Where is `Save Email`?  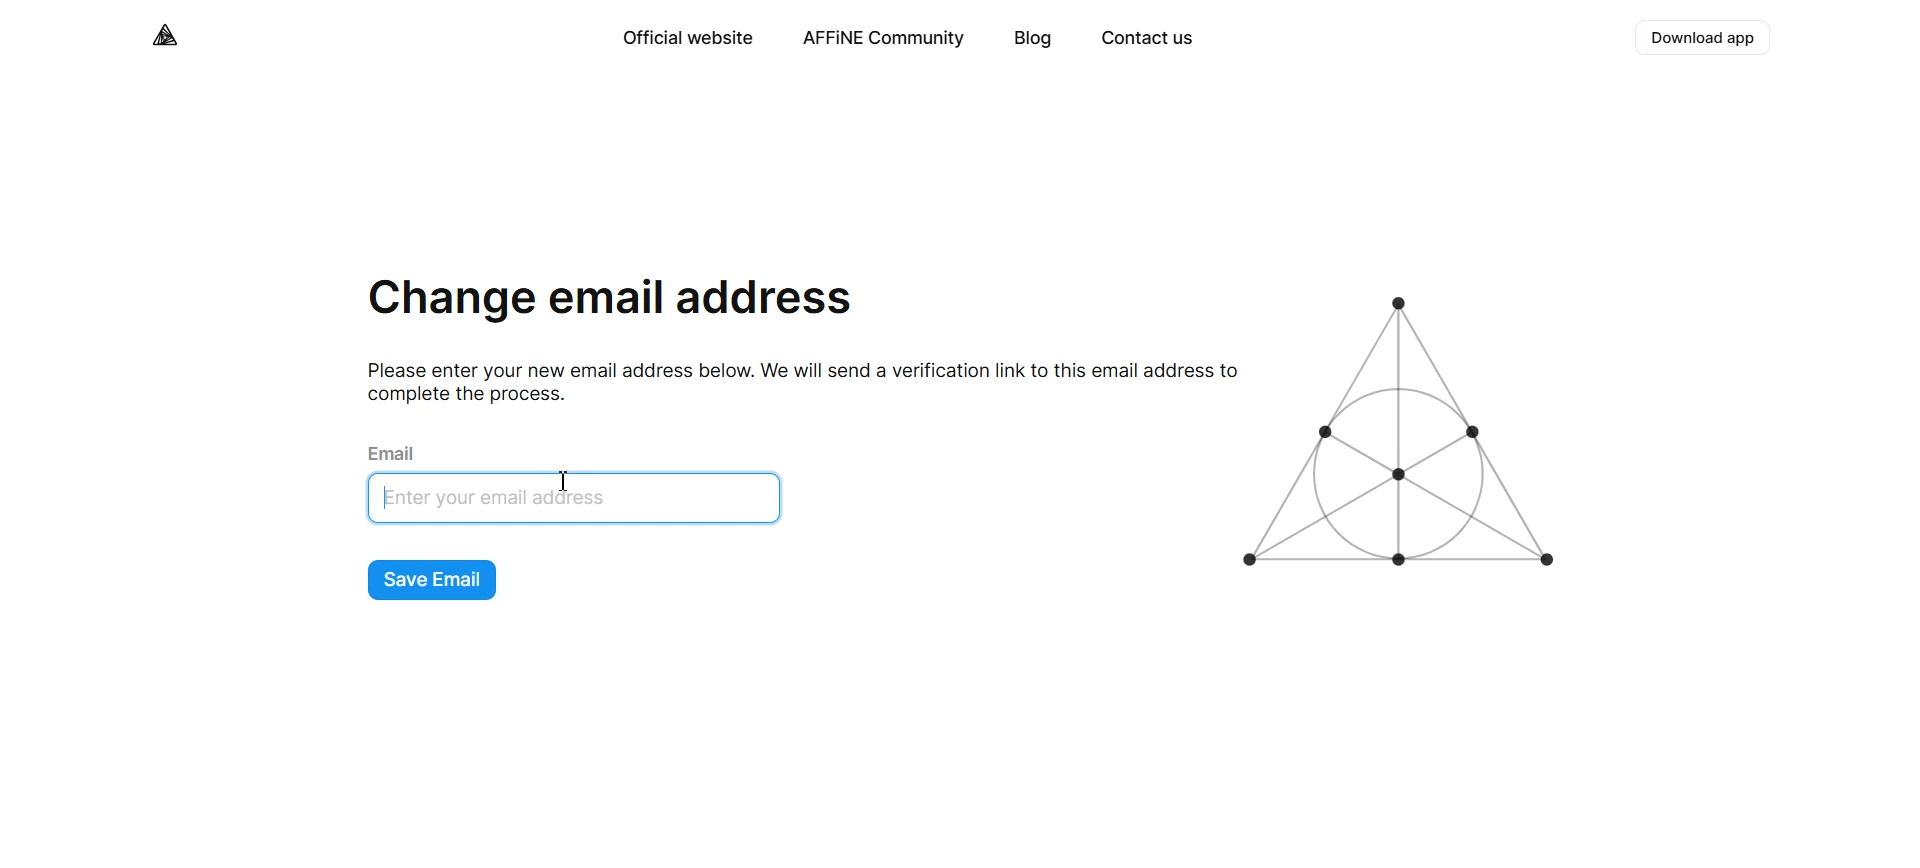
Save Email is located at coordinates (433, 581).